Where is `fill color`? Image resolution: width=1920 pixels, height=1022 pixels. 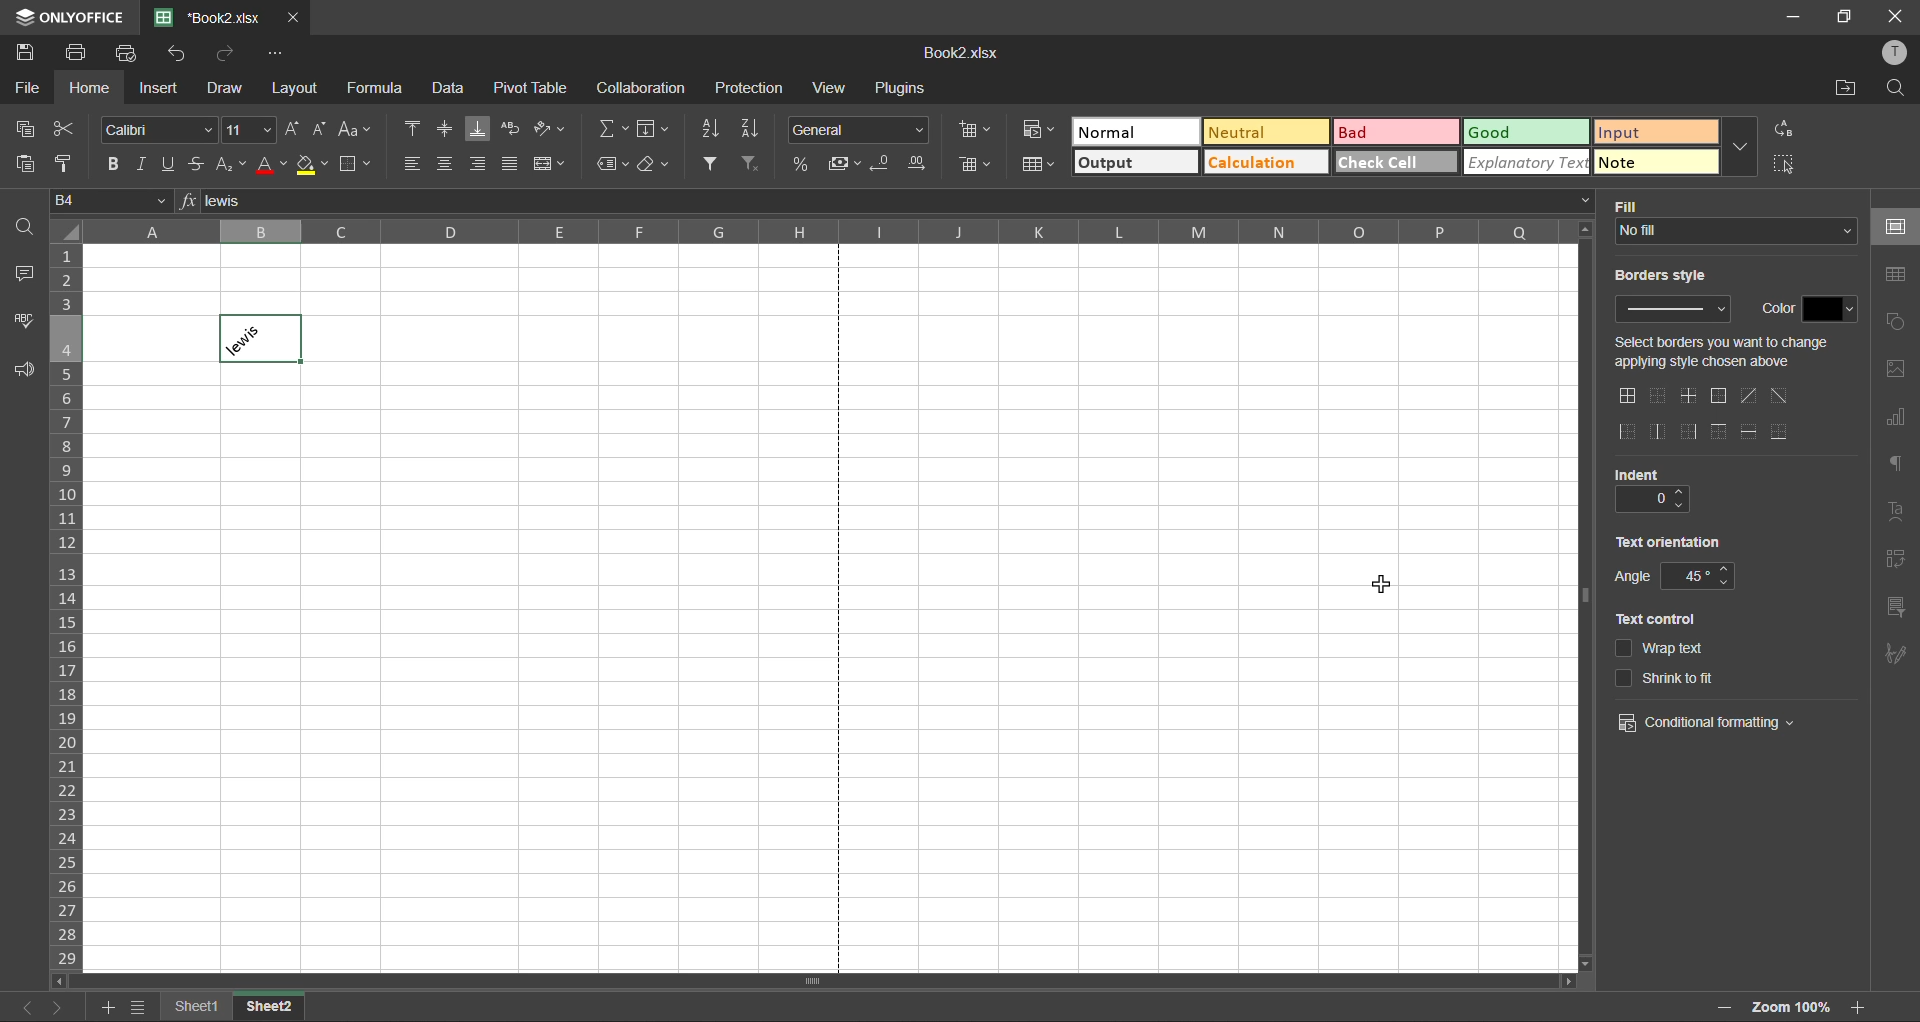 fill color is located at coordinates (312, 166).